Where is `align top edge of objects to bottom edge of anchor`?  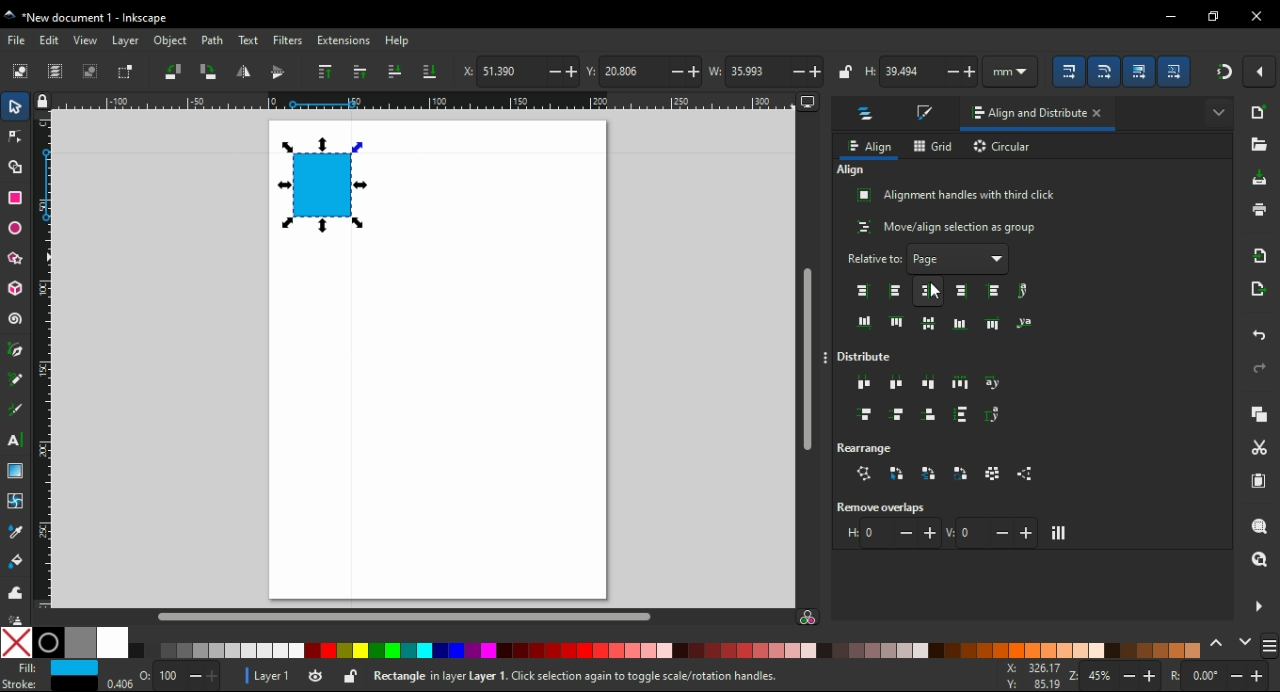
align top edge of objects to bottom edge of anchor is located at coordinates (994, 323).